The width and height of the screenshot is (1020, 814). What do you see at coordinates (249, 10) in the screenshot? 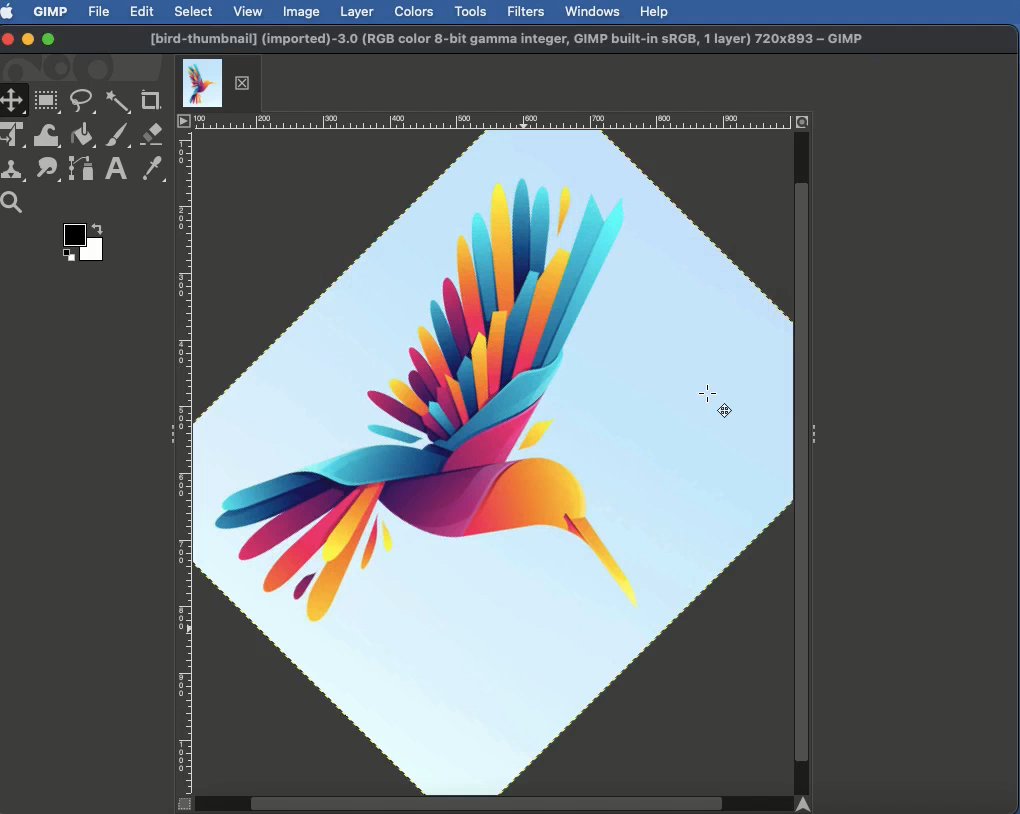
I see `View` at bounding box center [249, 10].